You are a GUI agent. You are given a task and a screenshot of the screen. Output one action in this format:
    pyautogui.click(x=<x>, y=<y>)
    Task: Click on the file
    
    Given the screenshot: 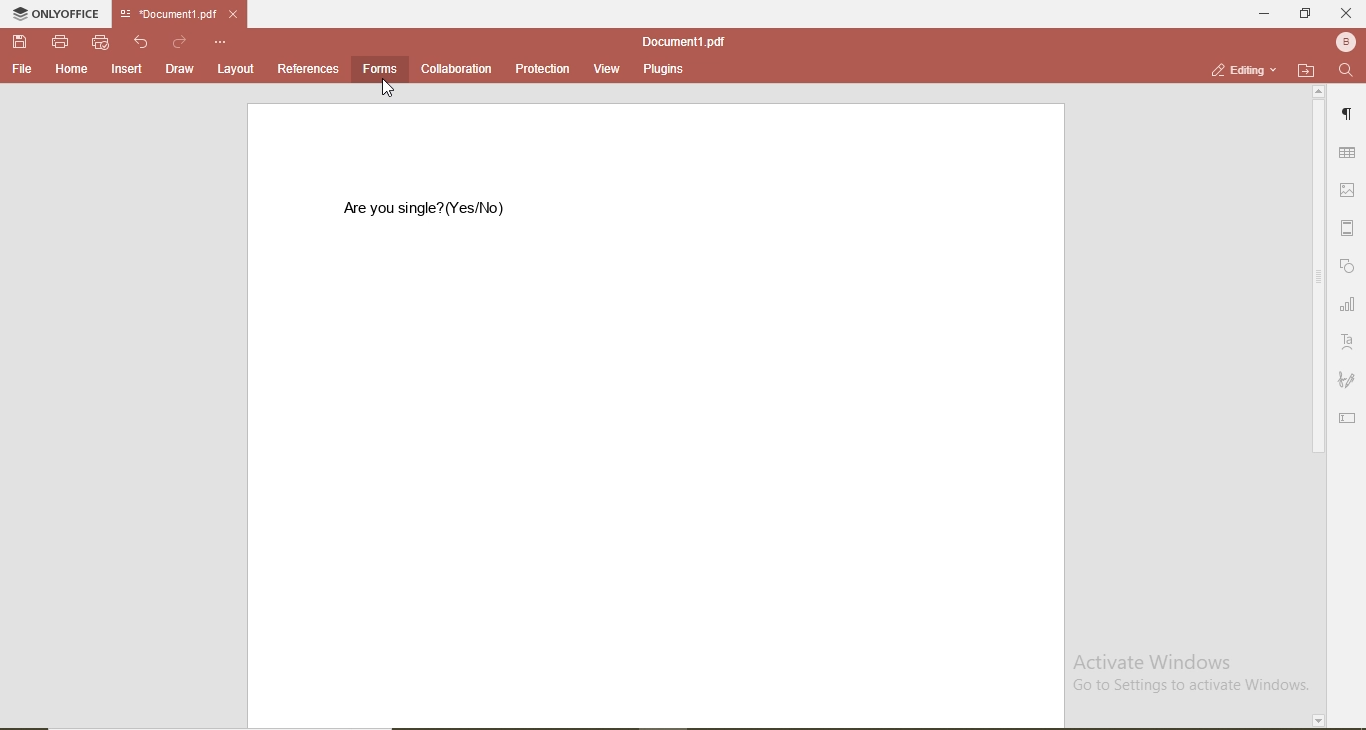 What is the action you would take?
    pyautogui.click(x=23, y=70)
    